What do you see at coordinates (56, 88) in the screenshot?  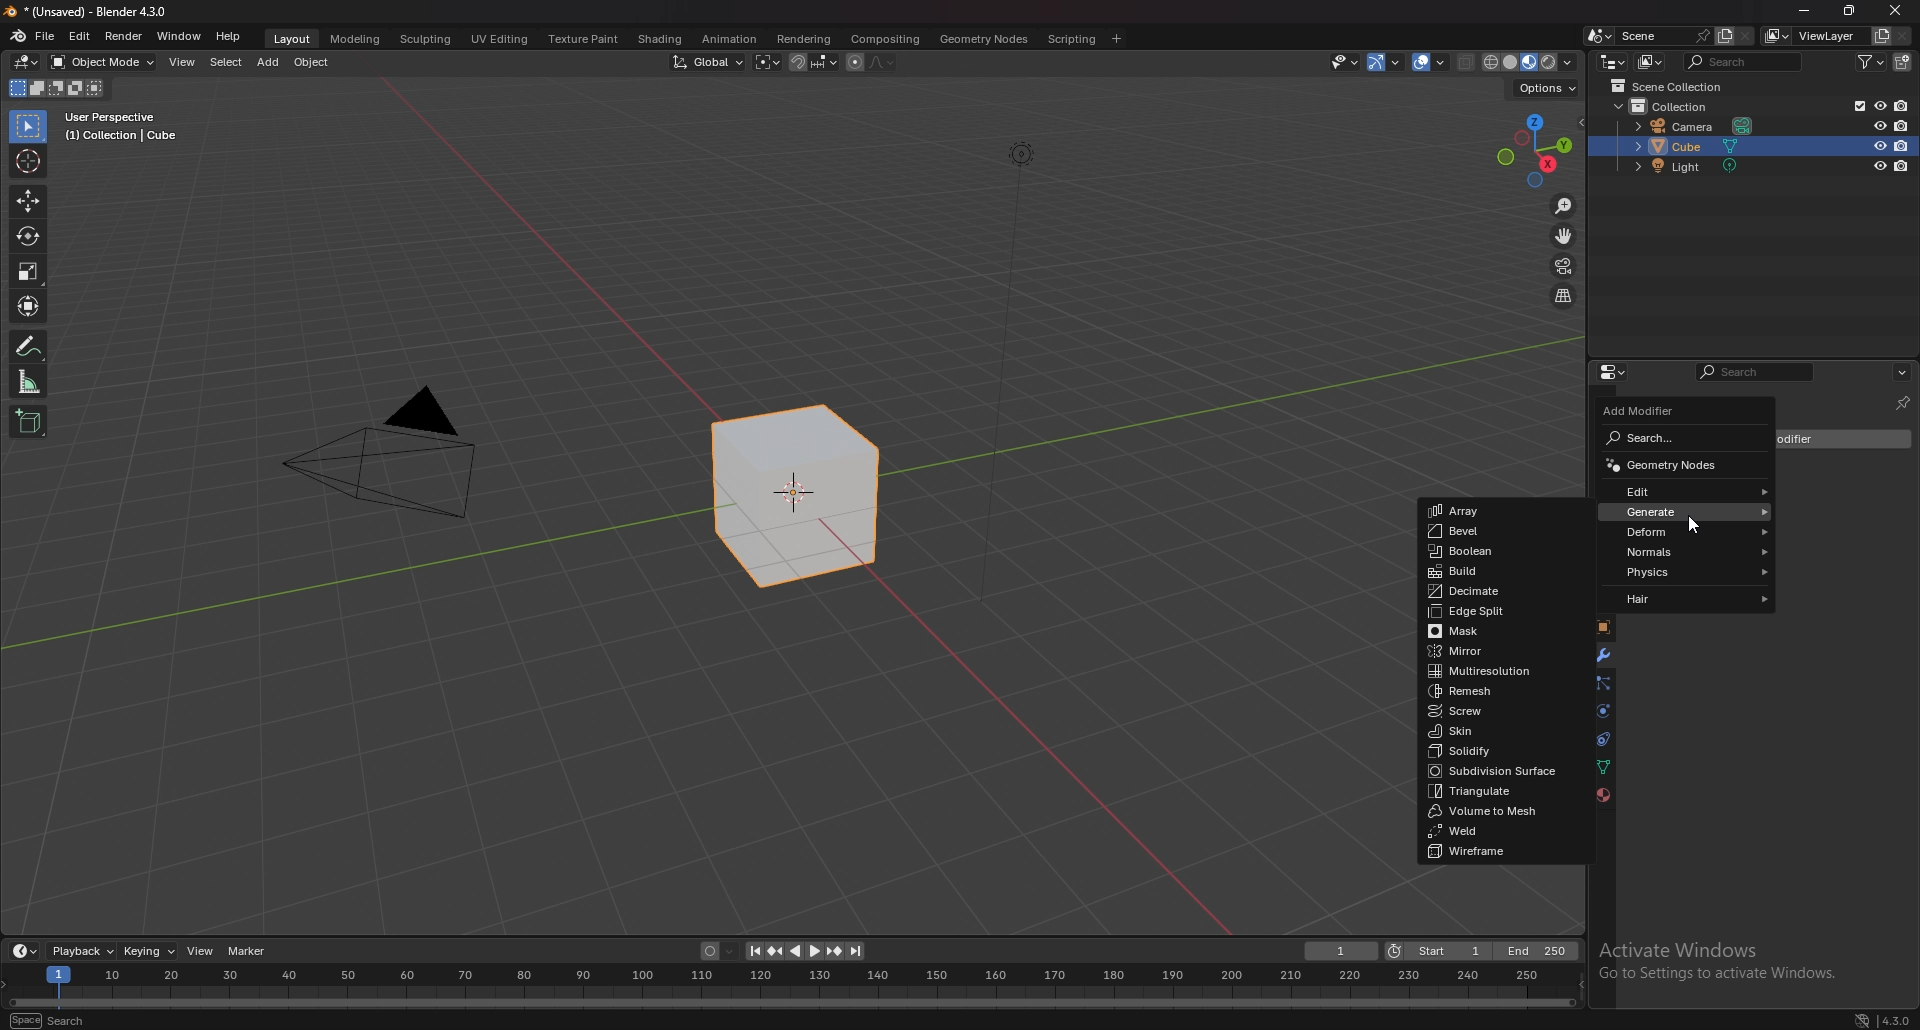 I see `modes` at bounding box center [56, 88].